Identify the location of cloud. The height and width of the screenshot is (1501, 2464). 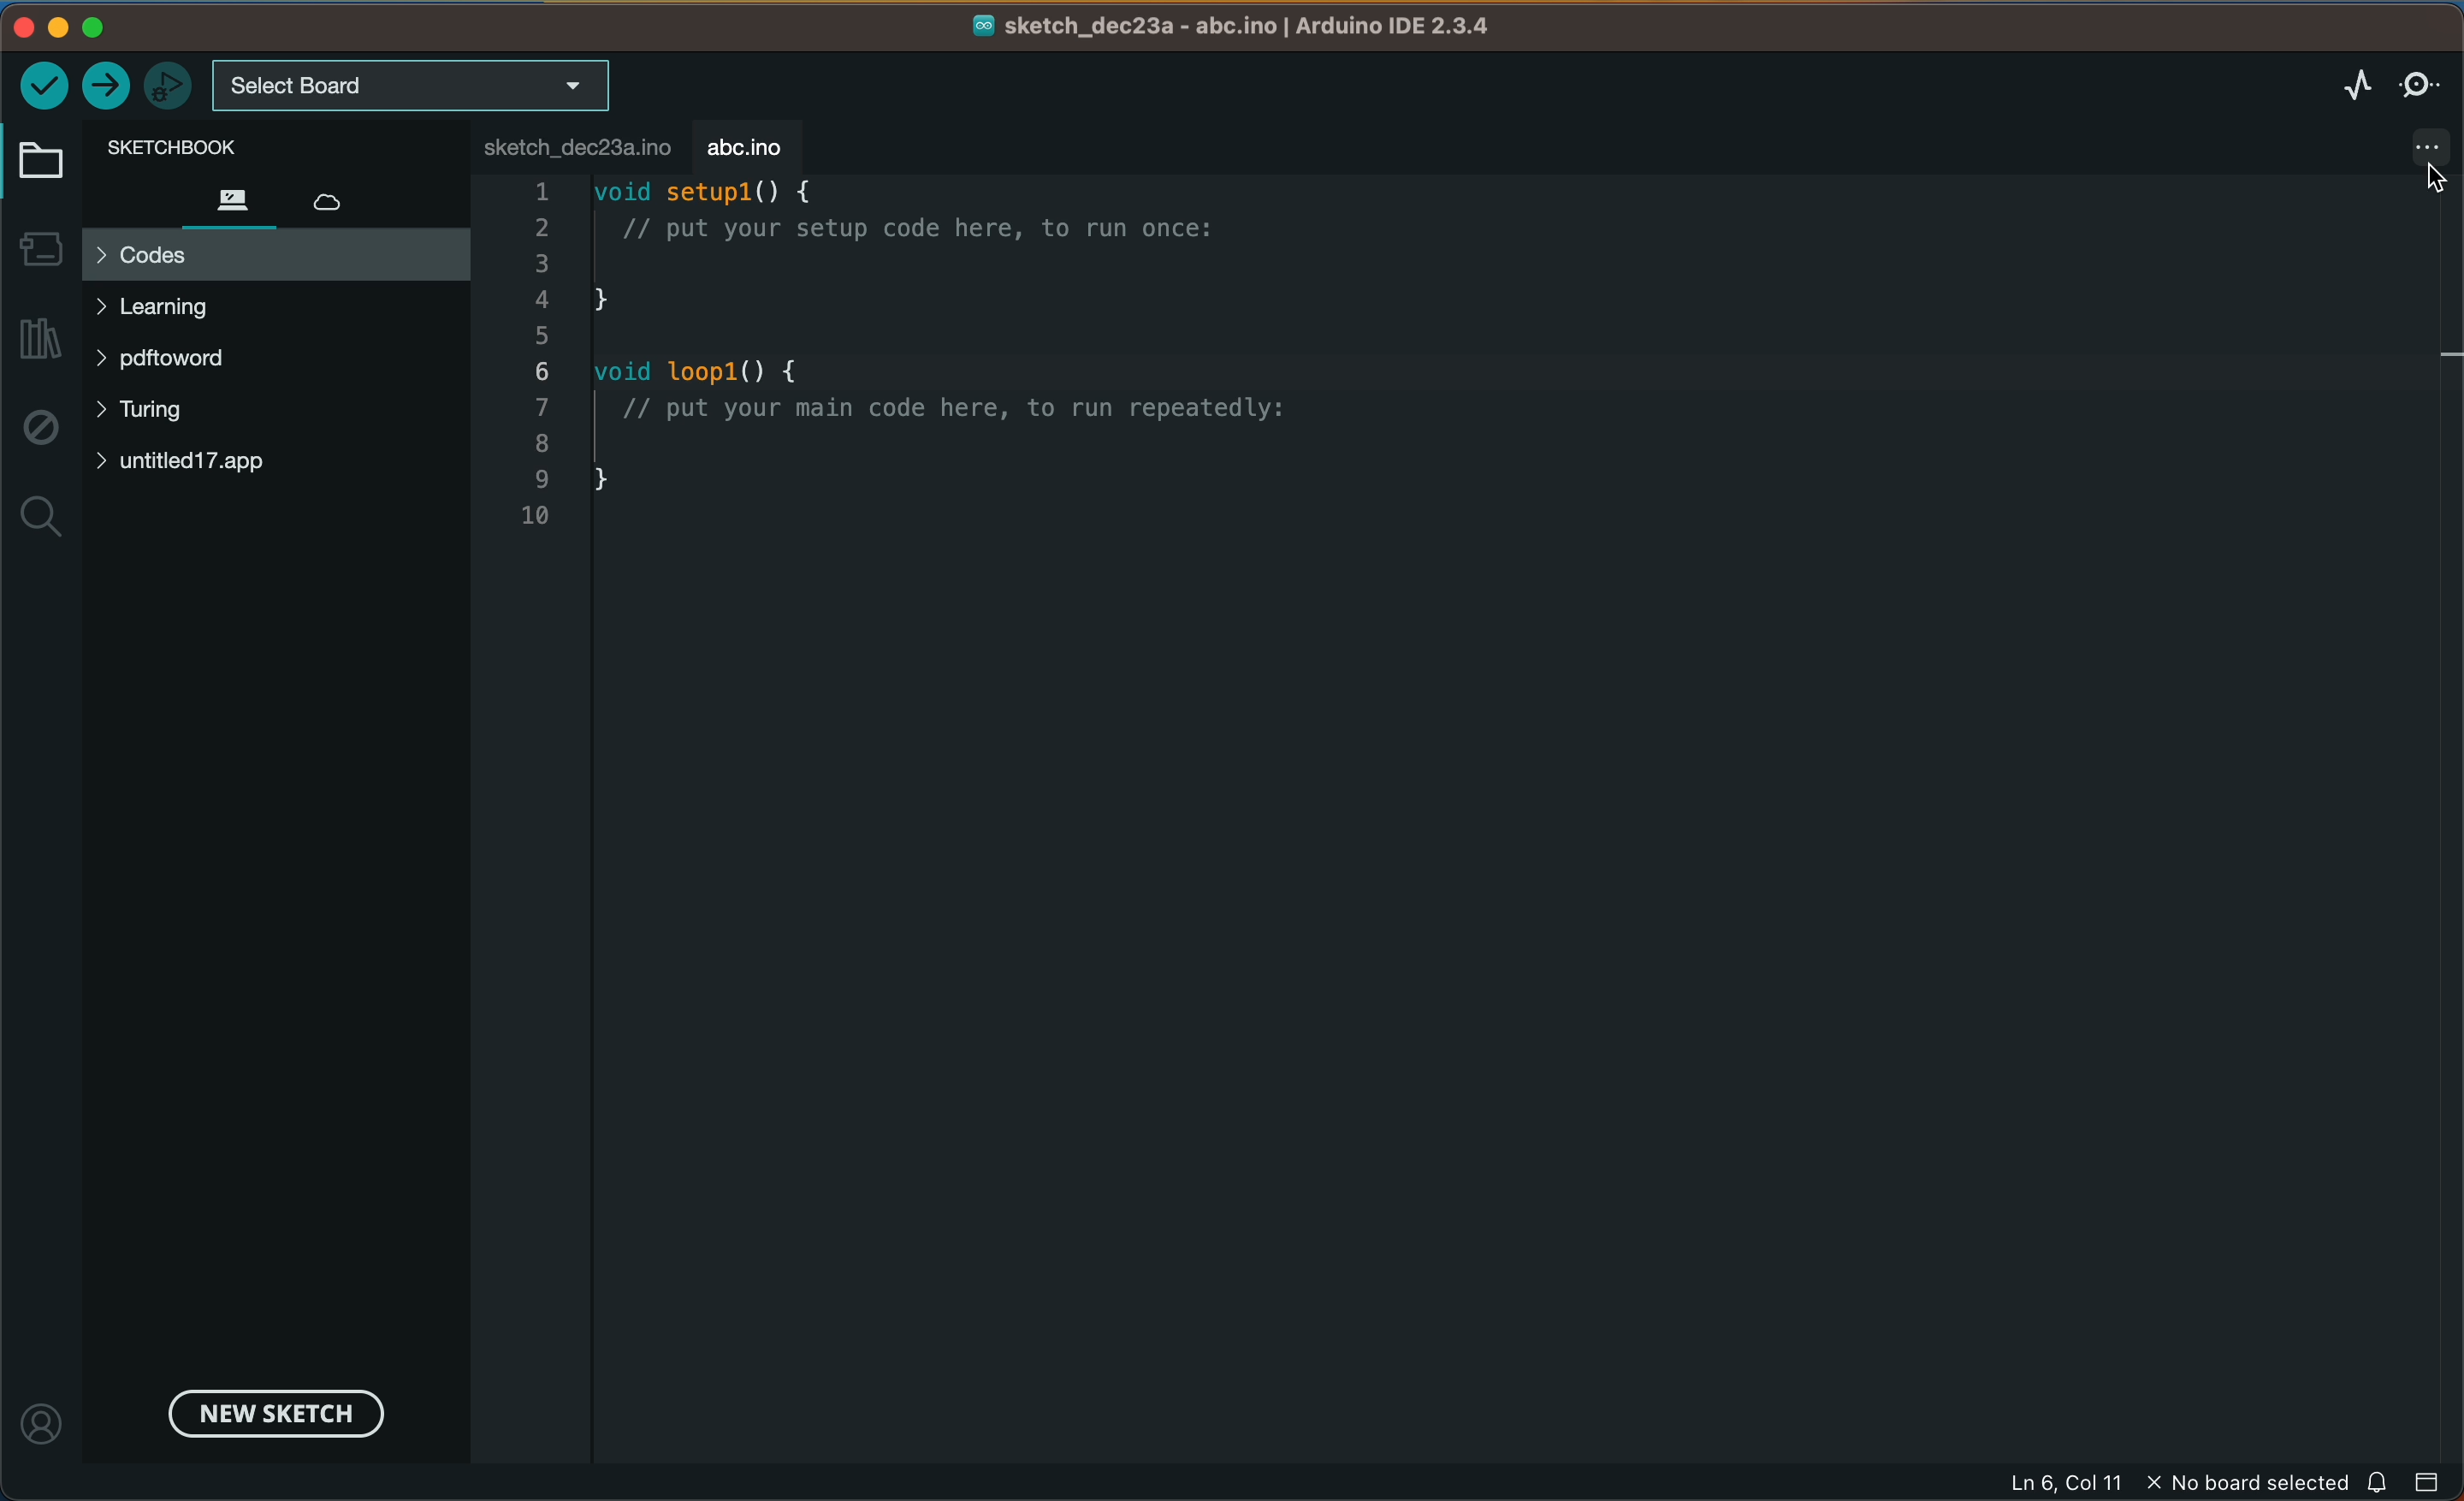
(342, 197).